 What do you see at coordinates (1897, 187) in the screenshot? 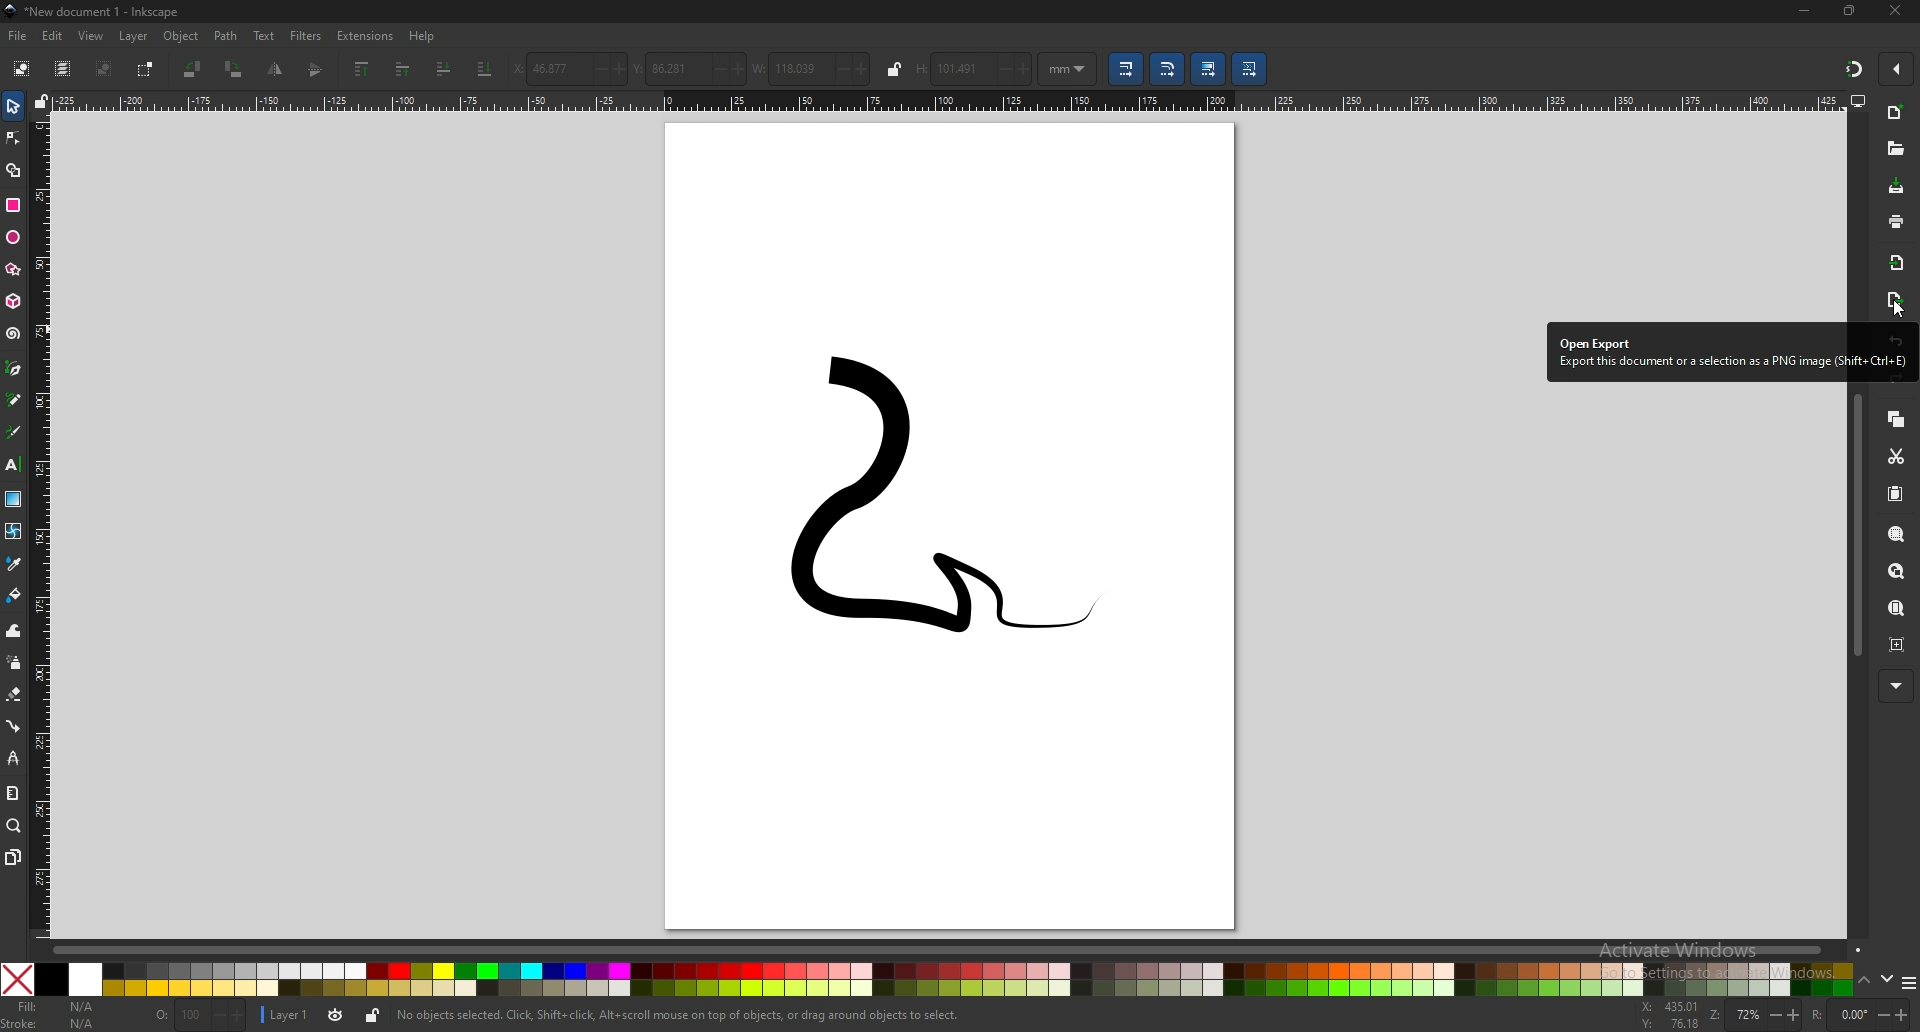
I see `save` at bounding box center [1897, 187].